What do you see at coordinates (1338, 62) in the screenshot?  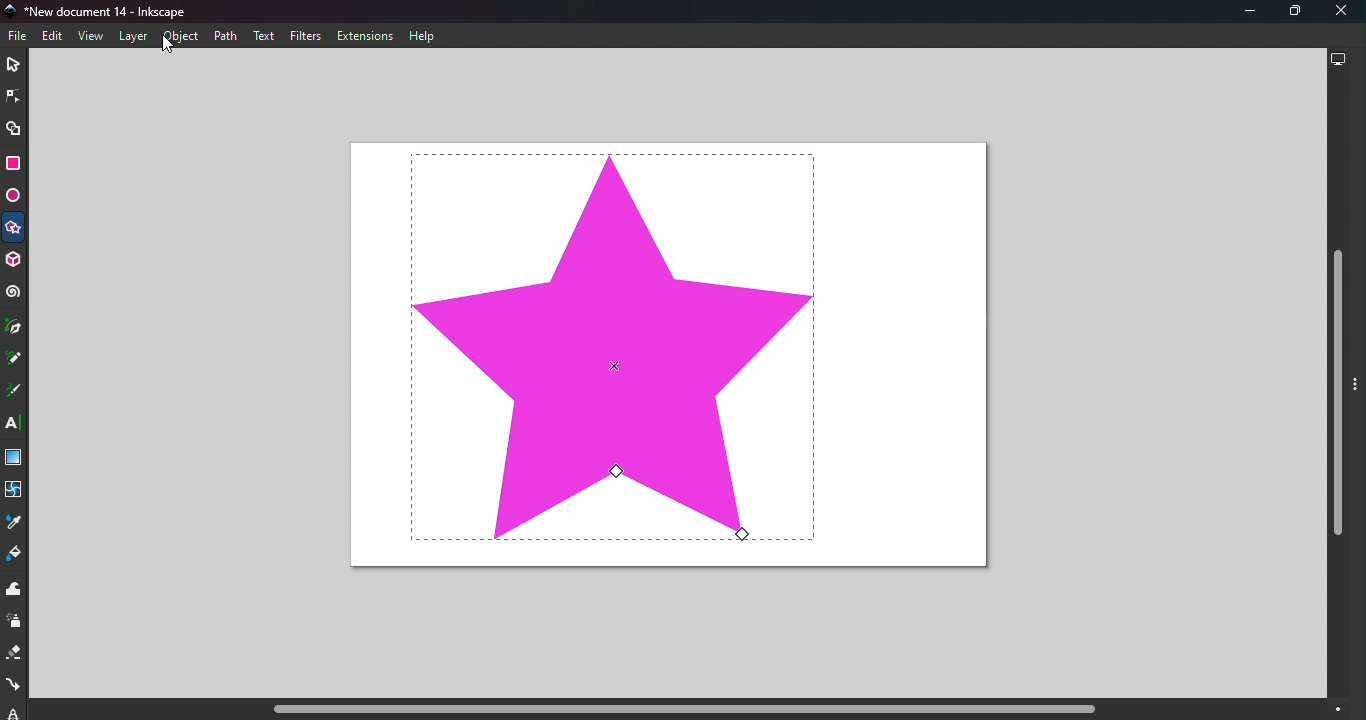 I see `Display options` at bounding box center [1338, 62].